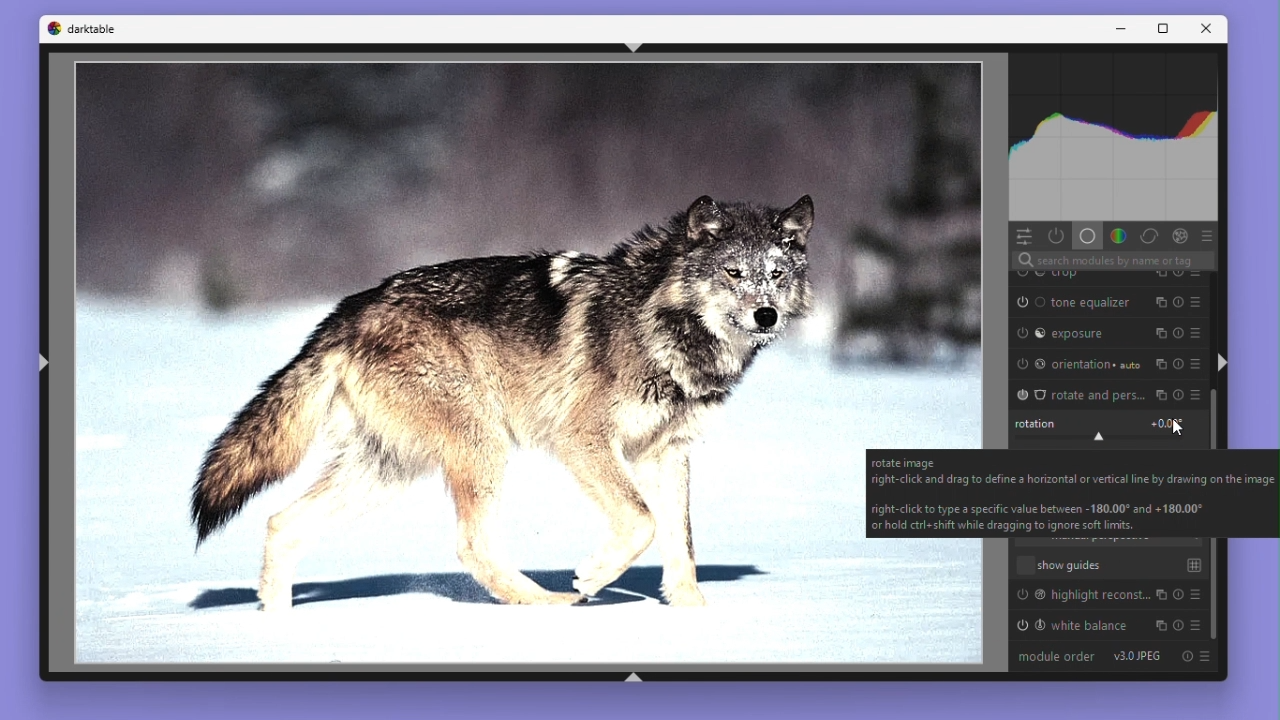  I want to click on orientations awe, so click(1106, 365).